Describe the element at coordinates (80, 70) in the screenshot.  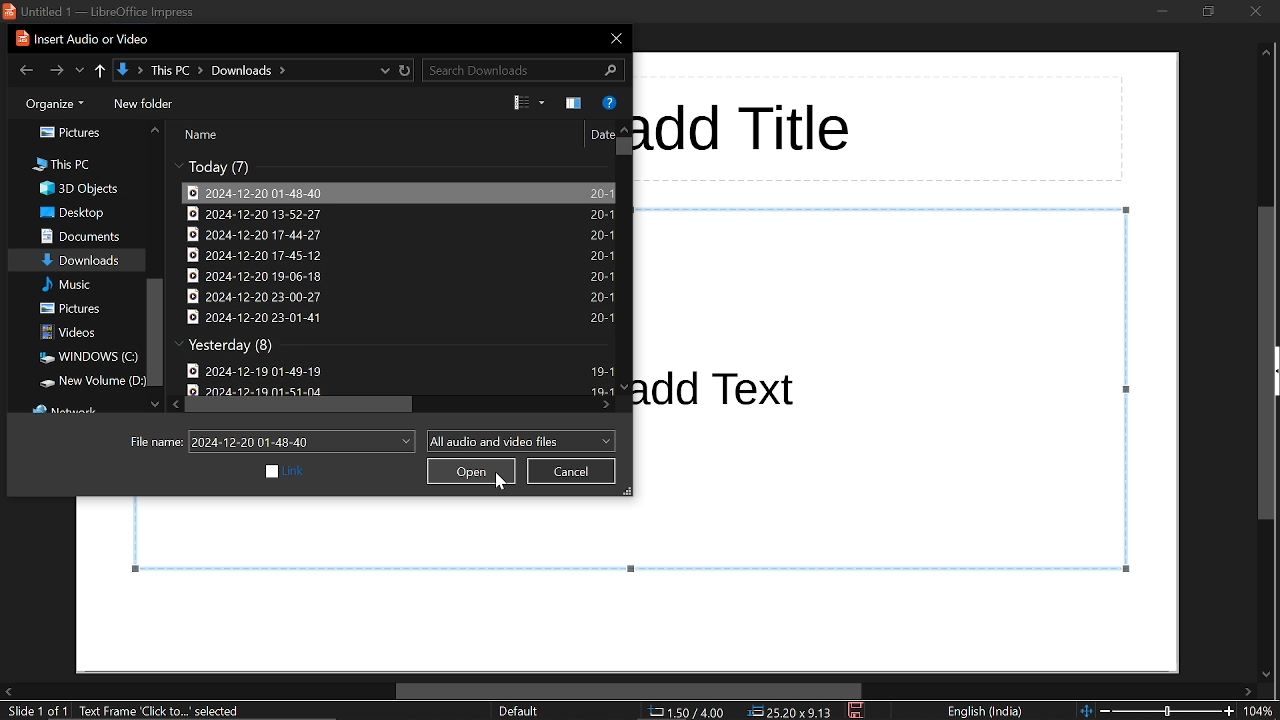
I see `recent location` at that location.